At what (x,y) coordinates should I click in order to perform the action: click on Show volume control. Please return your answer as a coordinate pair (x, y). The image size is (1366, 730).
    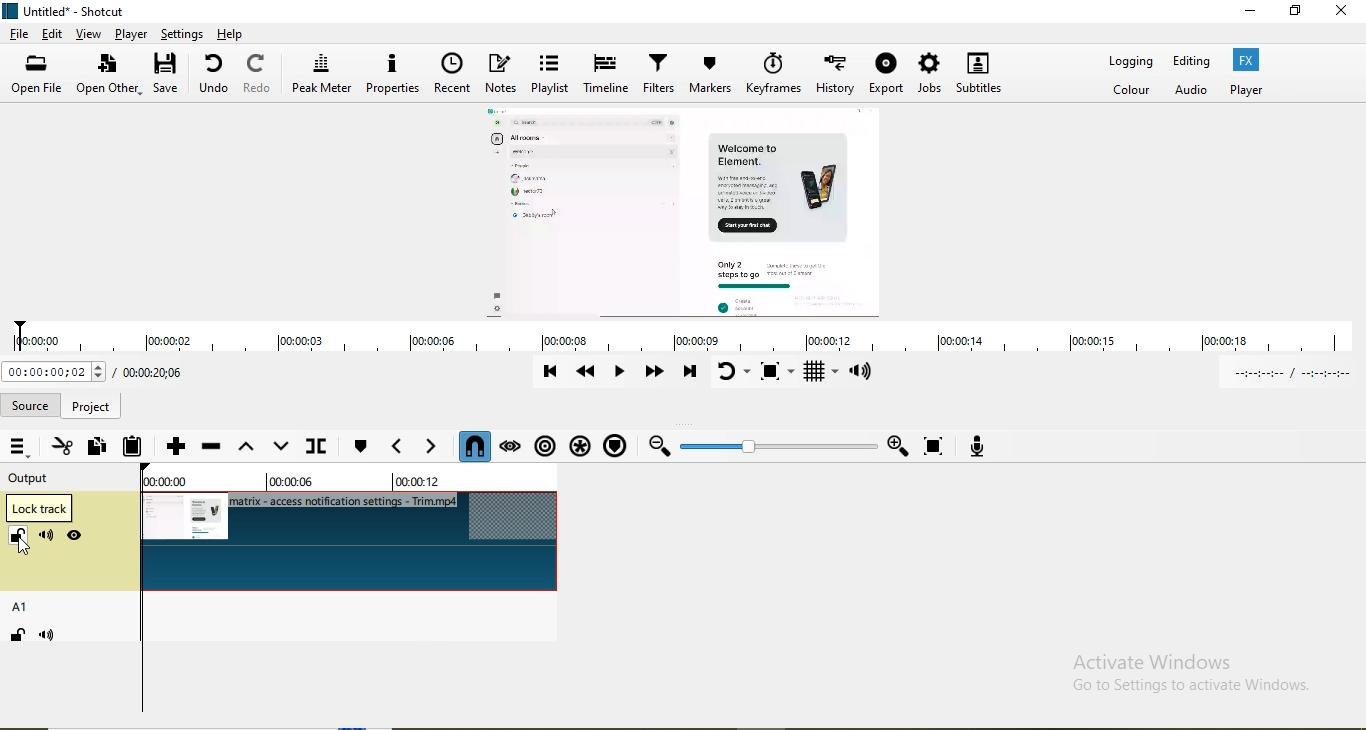
    Looking at the image, I should click on (864, 374).